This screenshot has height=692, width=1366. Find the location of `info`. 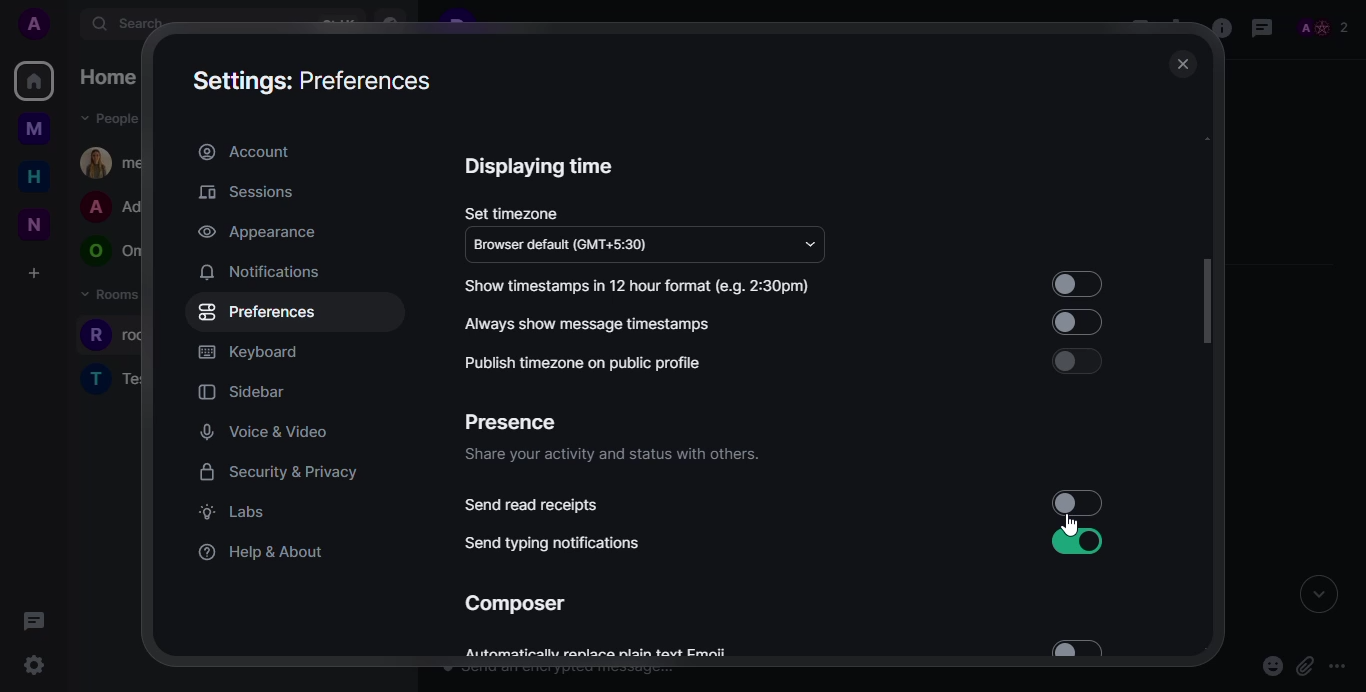

info is located at coordinates (1218, 29).